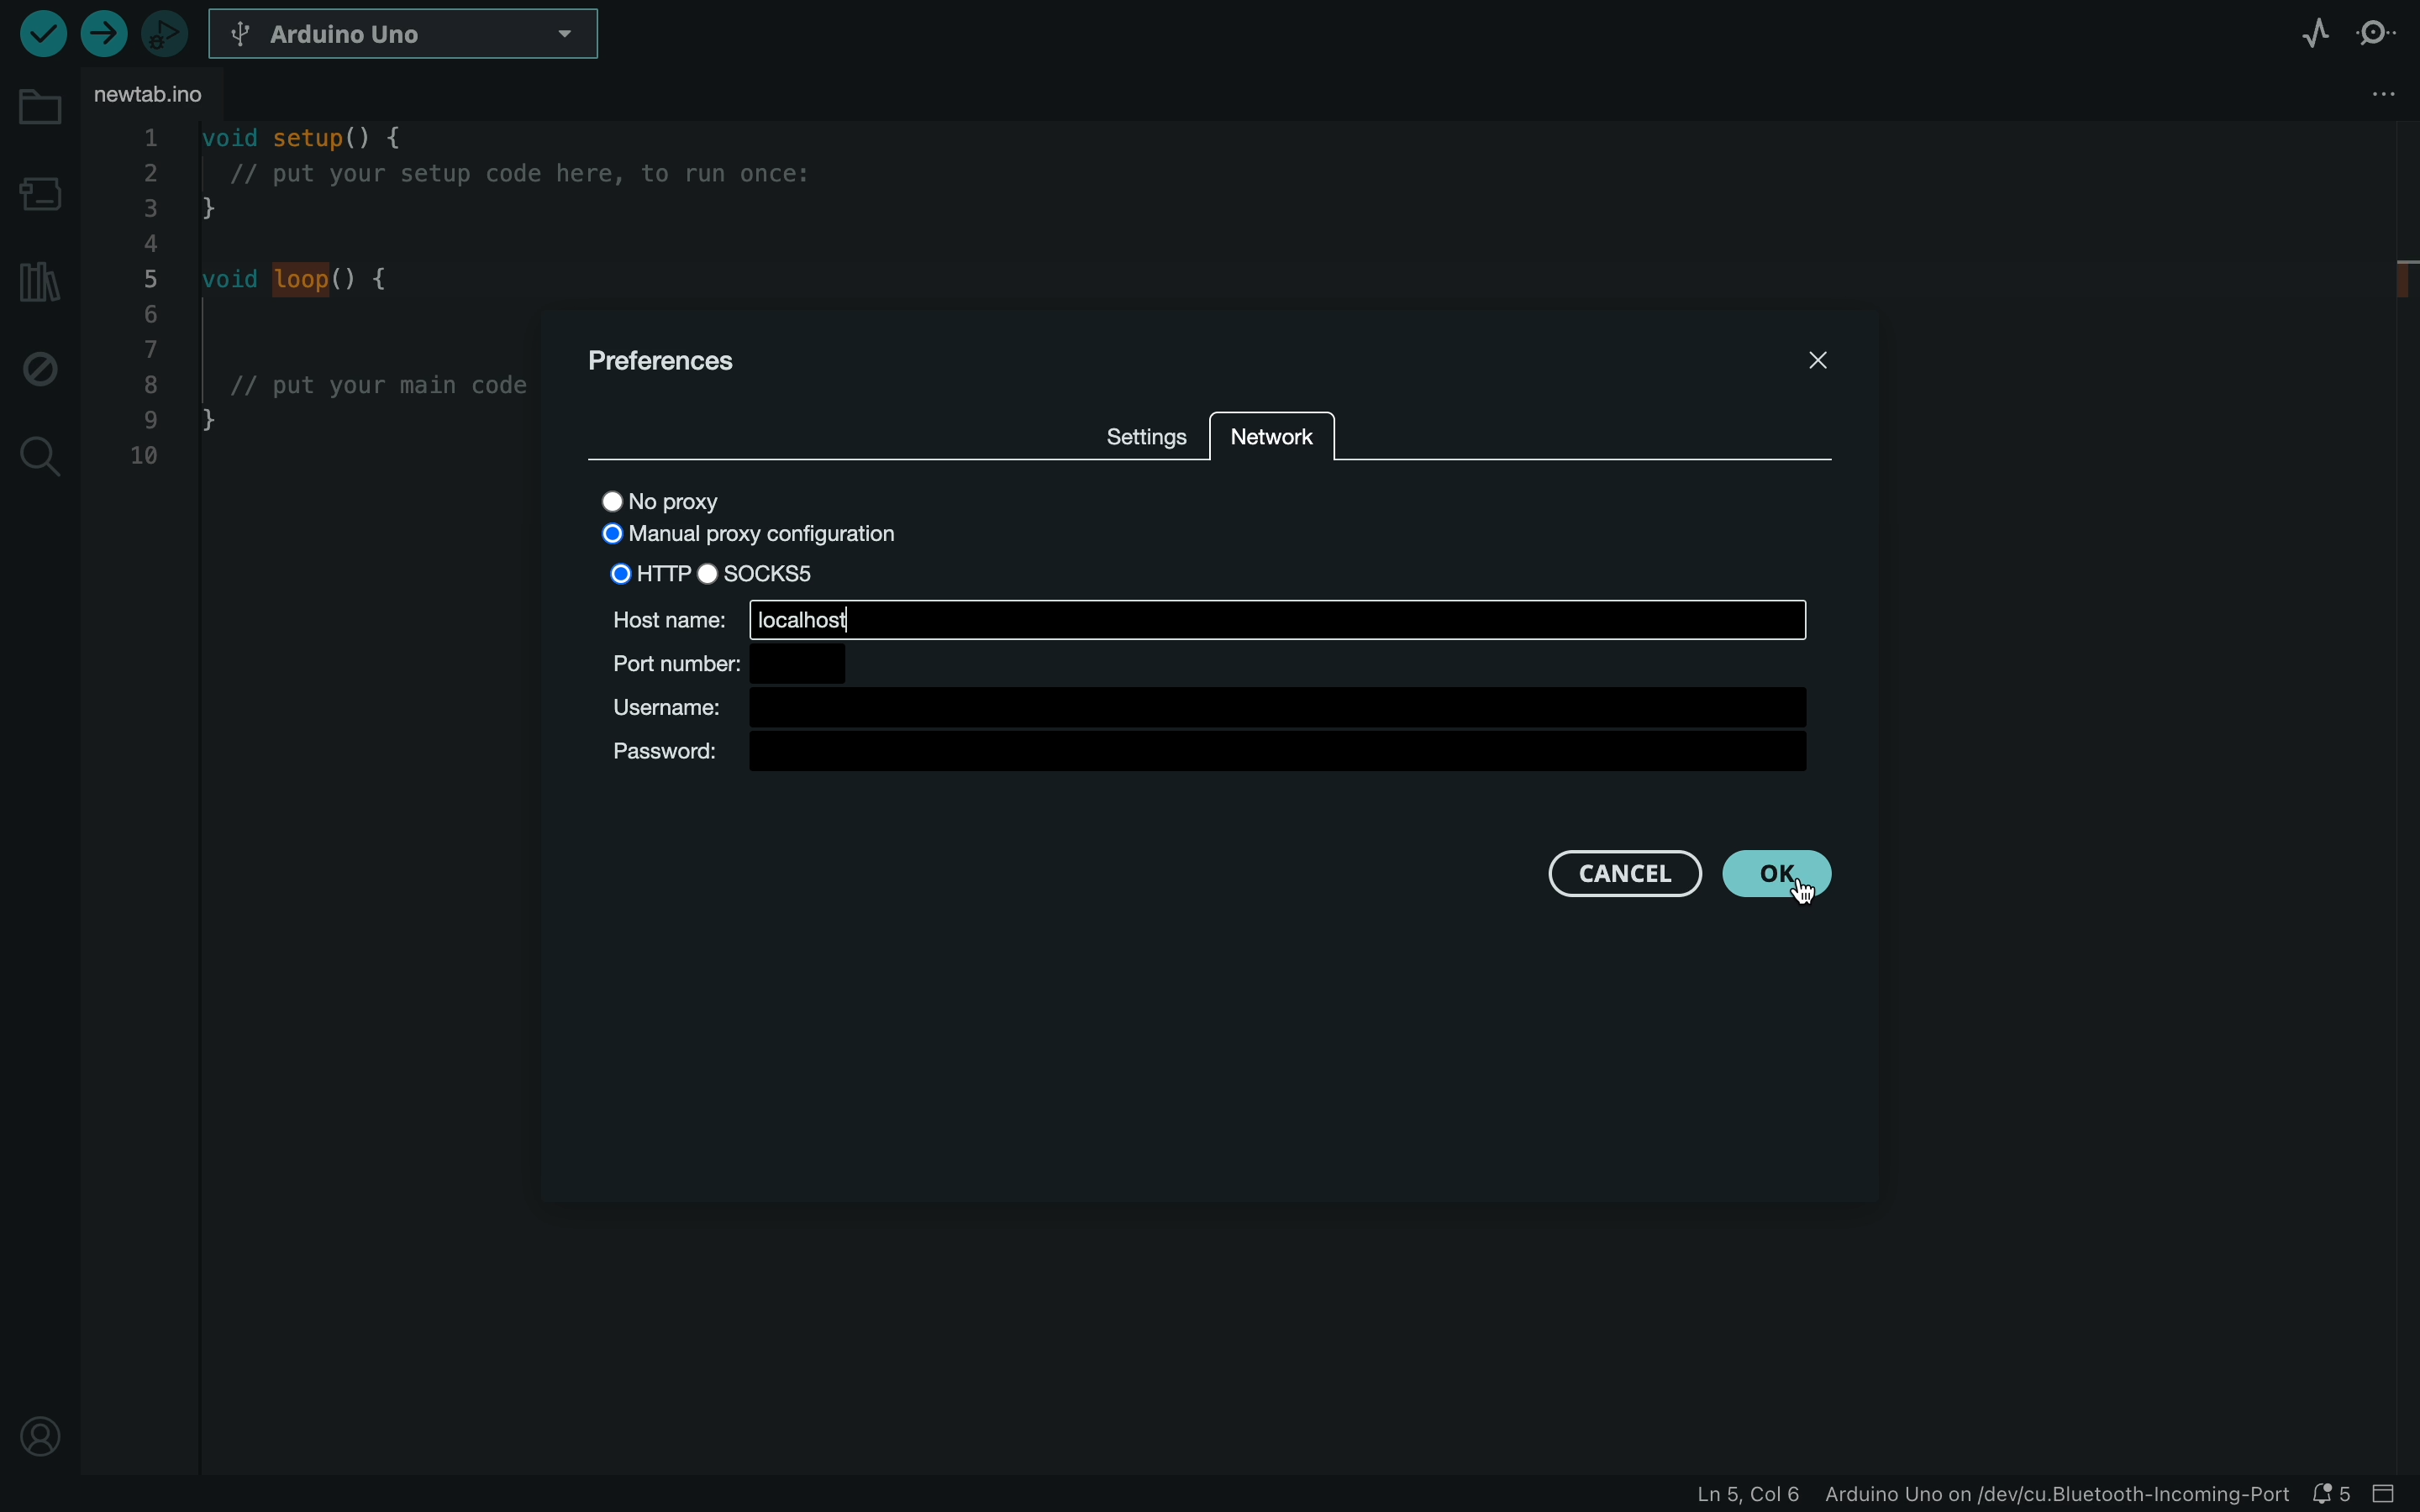  Describe the element at coordinates (40, 190) in the screenshot. I see `board manager` at that location.